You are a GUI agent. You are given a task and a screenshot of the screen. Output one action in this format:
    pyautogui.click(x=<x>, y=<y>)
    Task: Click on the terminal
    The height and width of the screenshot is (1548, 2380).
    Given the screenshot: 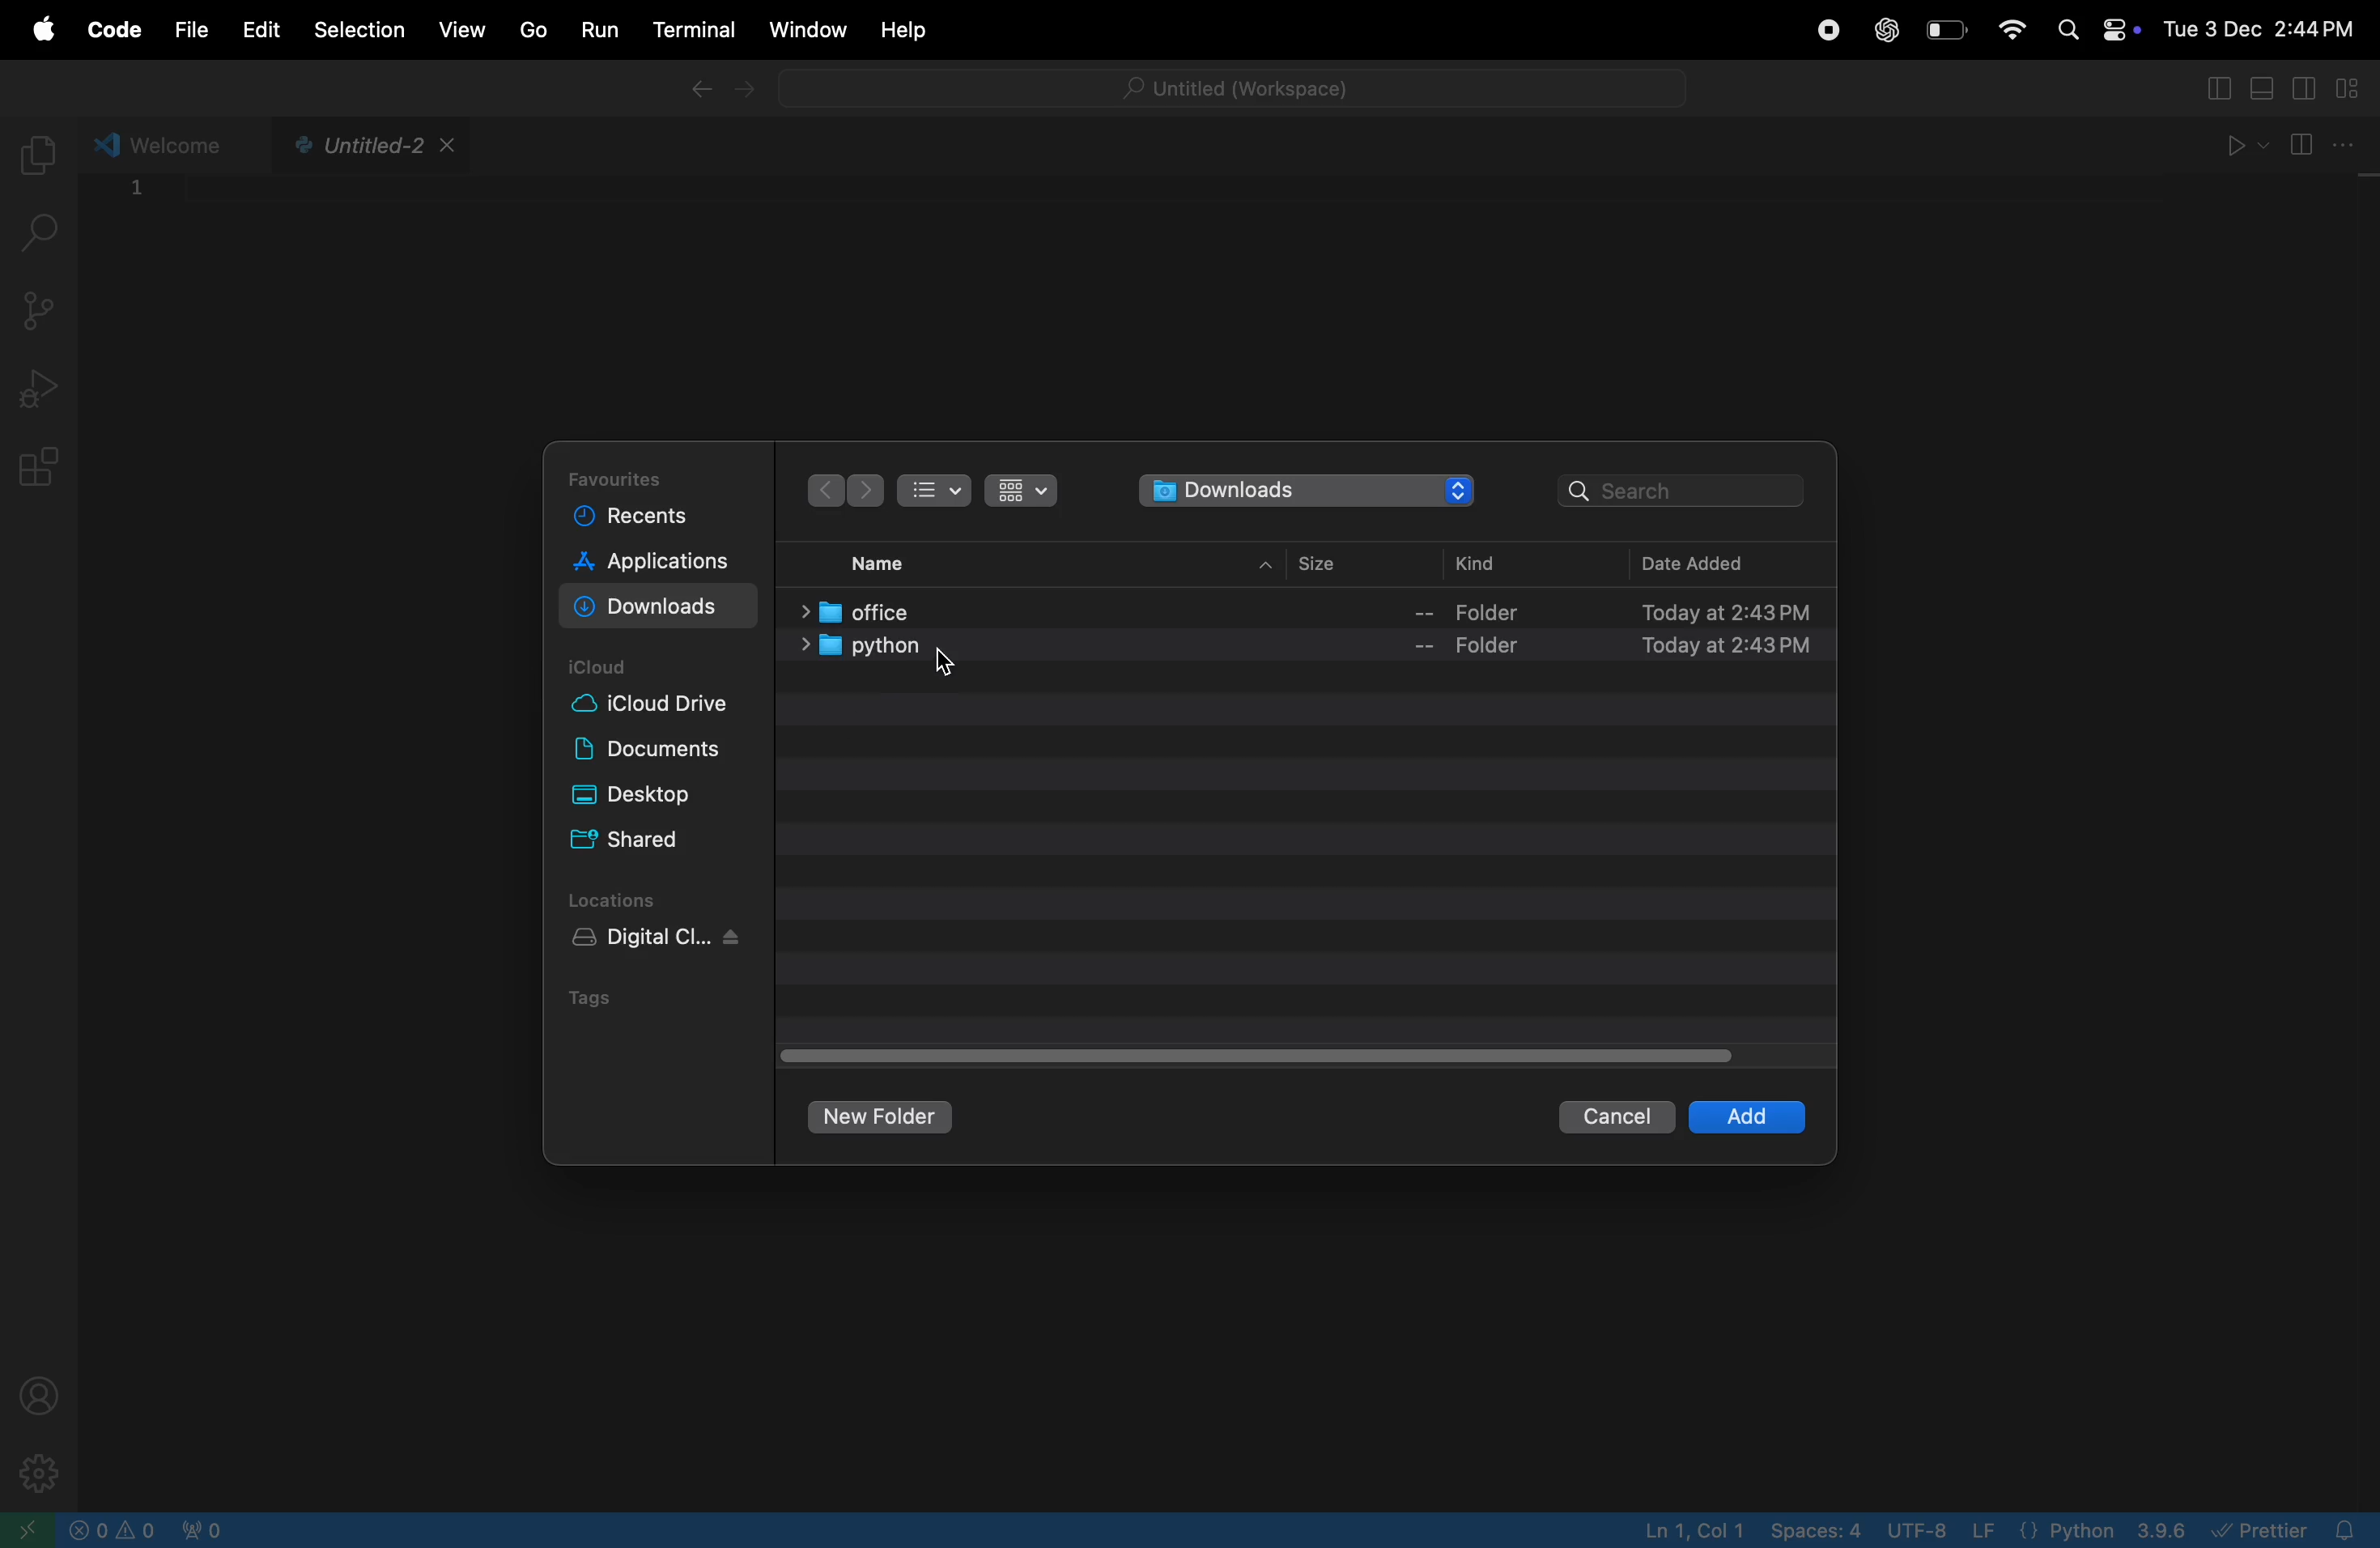 What is the action you would take?
    pyautogui.click(x=689, y=27)
    